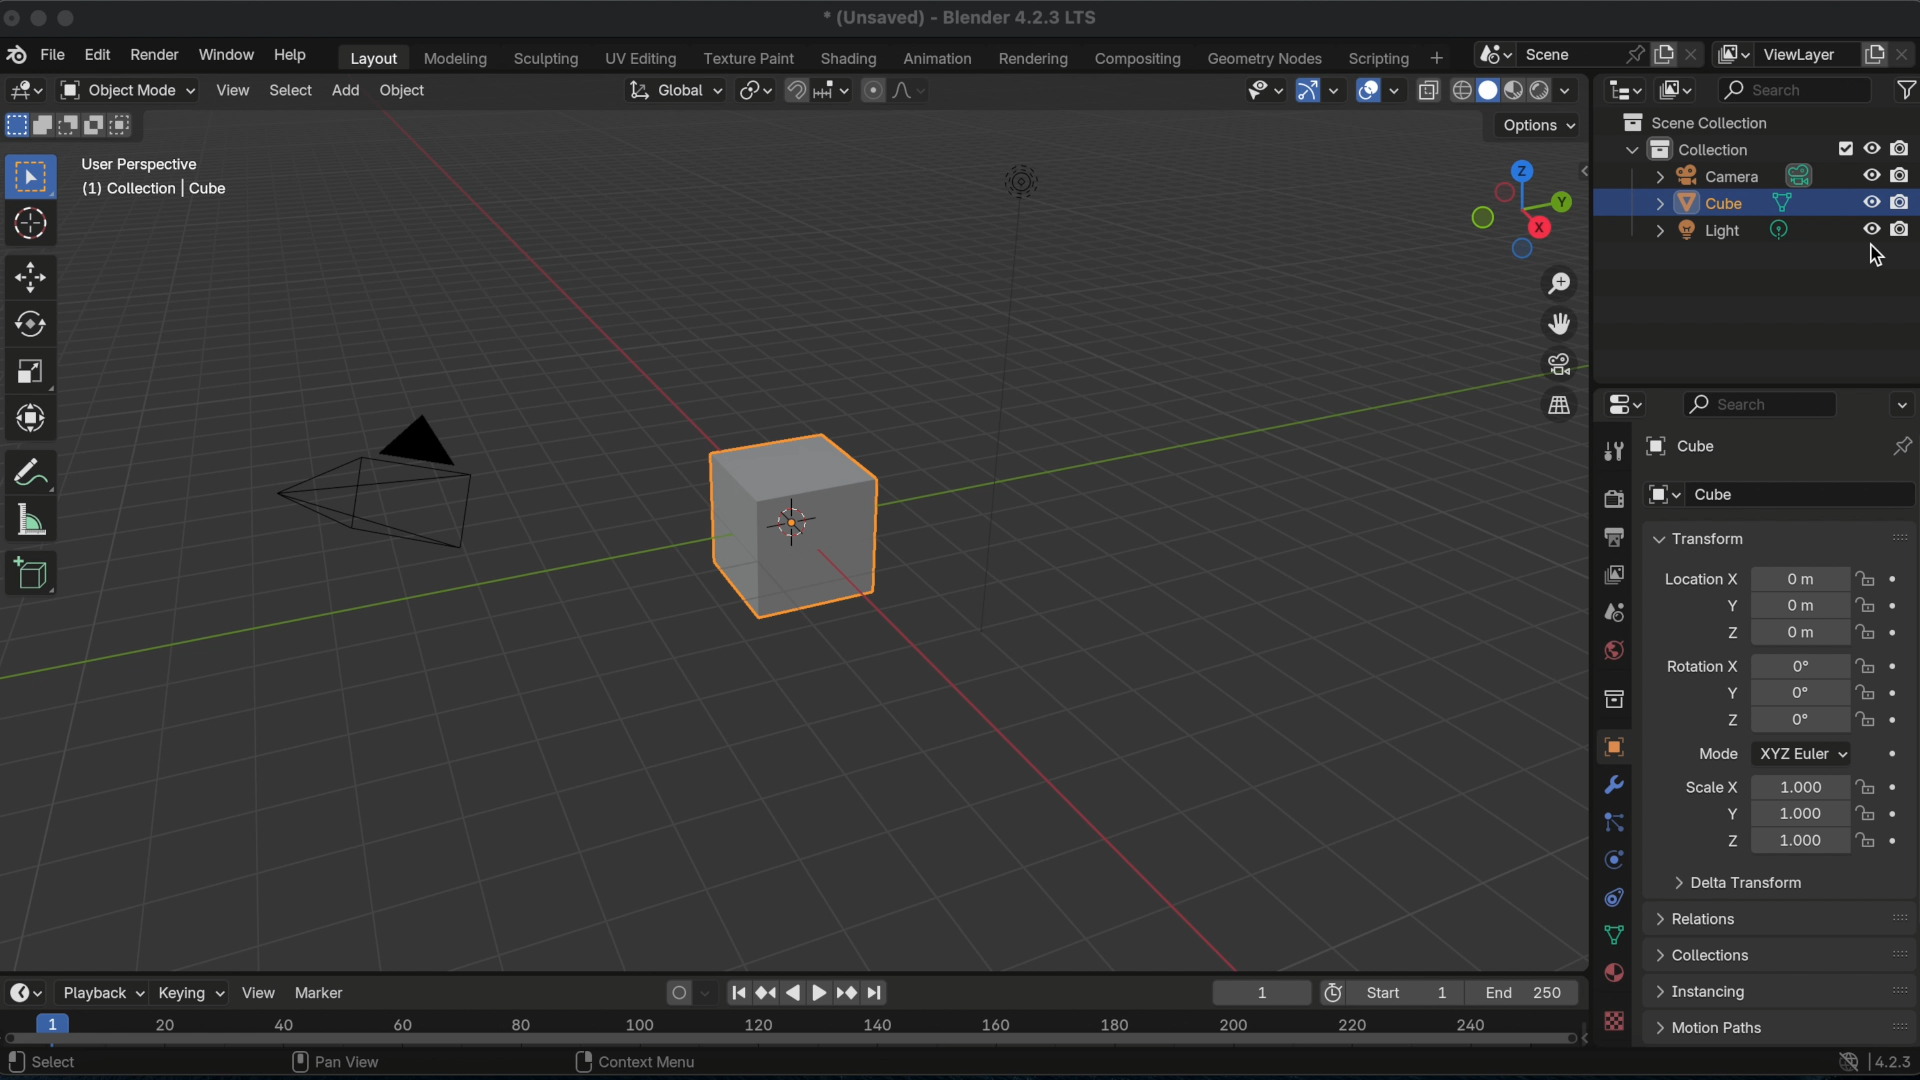 Image resolution: width=1920 pixels, height=1080 pixels. I want to click on cube, so click(1715, 495).